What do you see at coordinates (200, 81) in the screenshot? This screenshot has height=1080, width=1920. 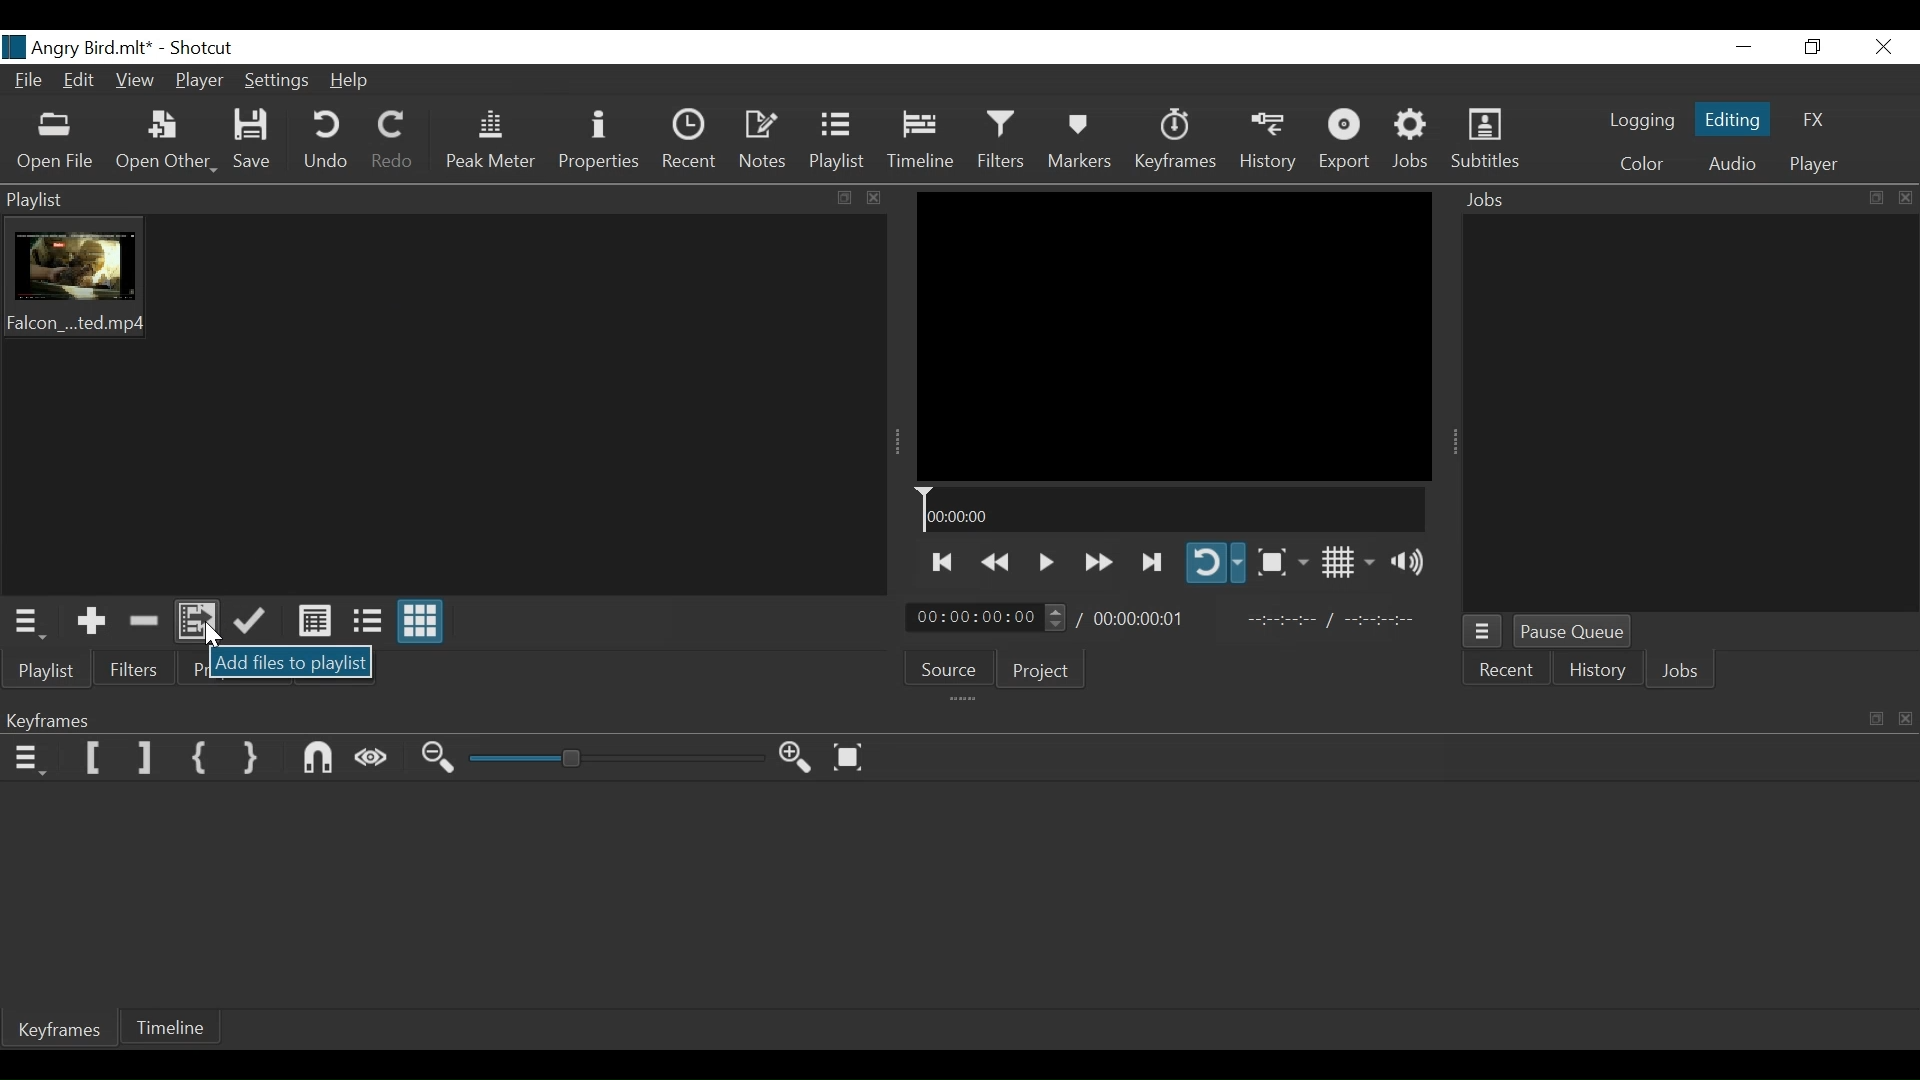 I see `Player` at bounding box center [200, 81].